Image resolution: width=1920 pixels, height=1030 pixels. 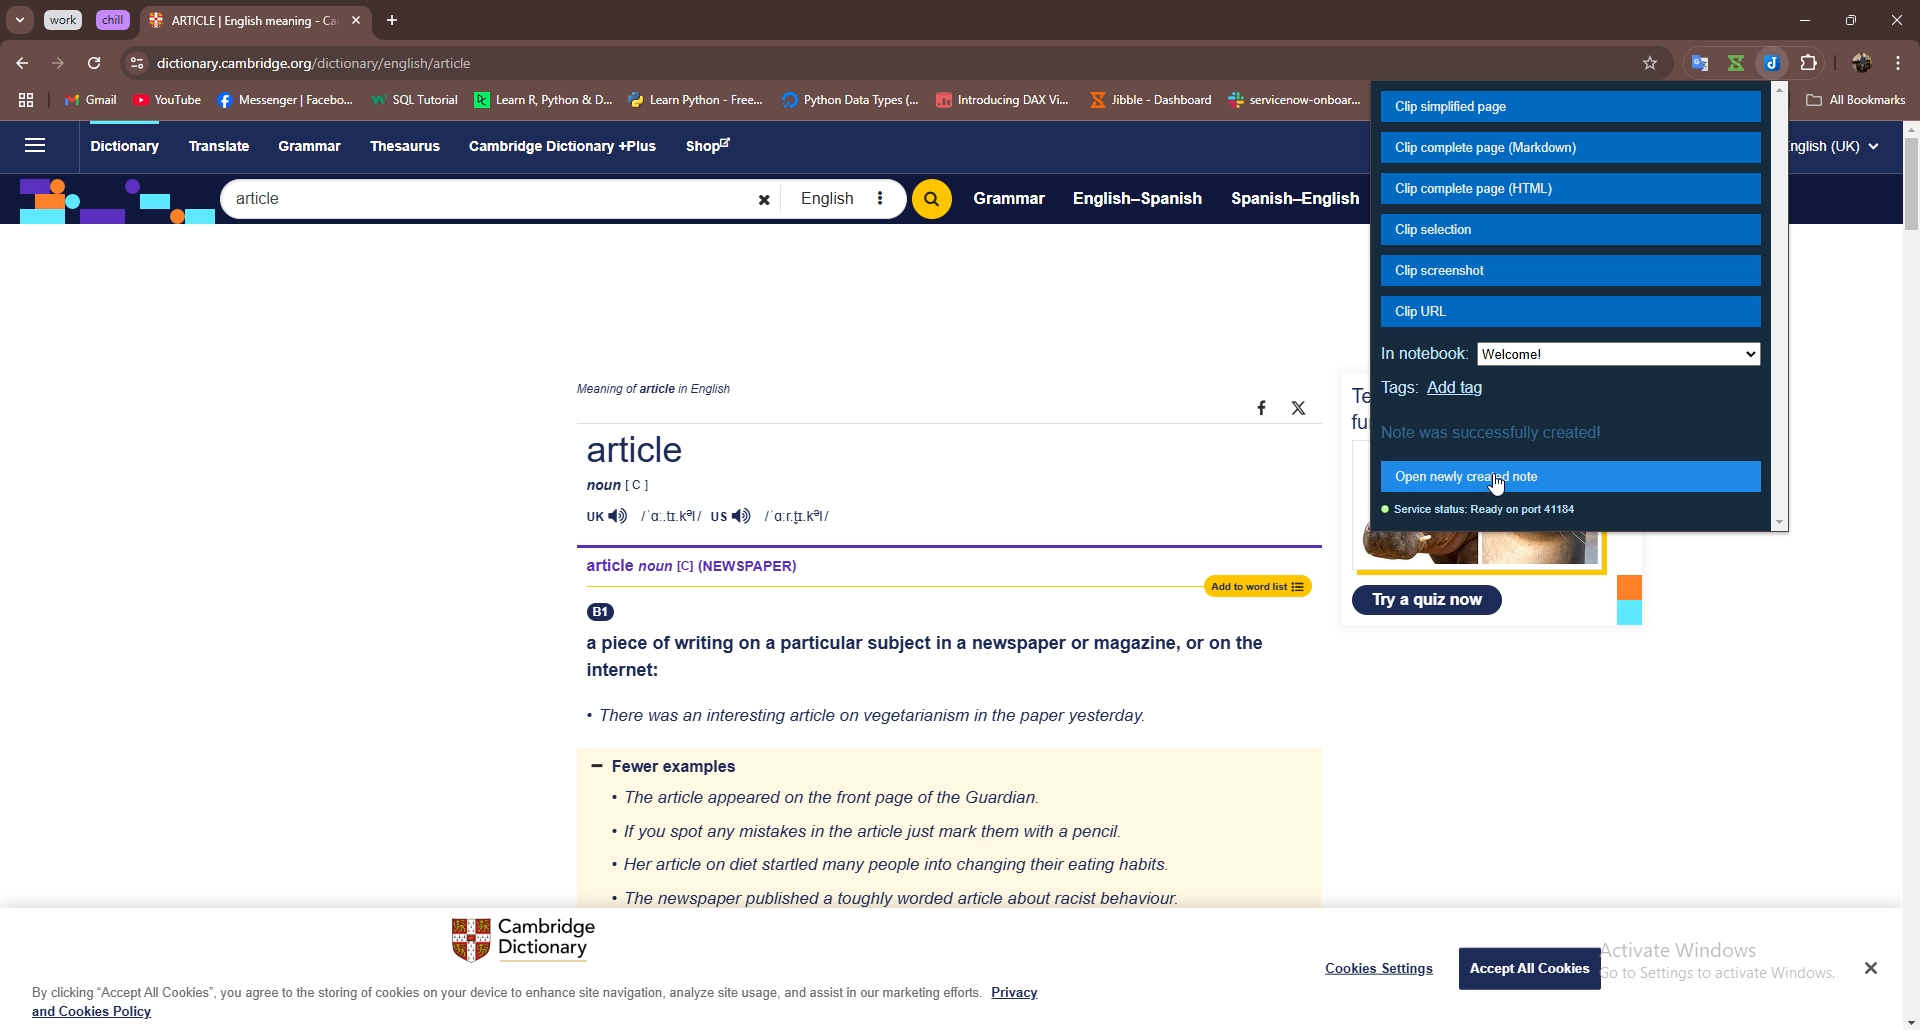 What do you see at coordinates (1571, 271) in the screenshot?
I see `clip screenshot` at bounding box center [1571, 271].